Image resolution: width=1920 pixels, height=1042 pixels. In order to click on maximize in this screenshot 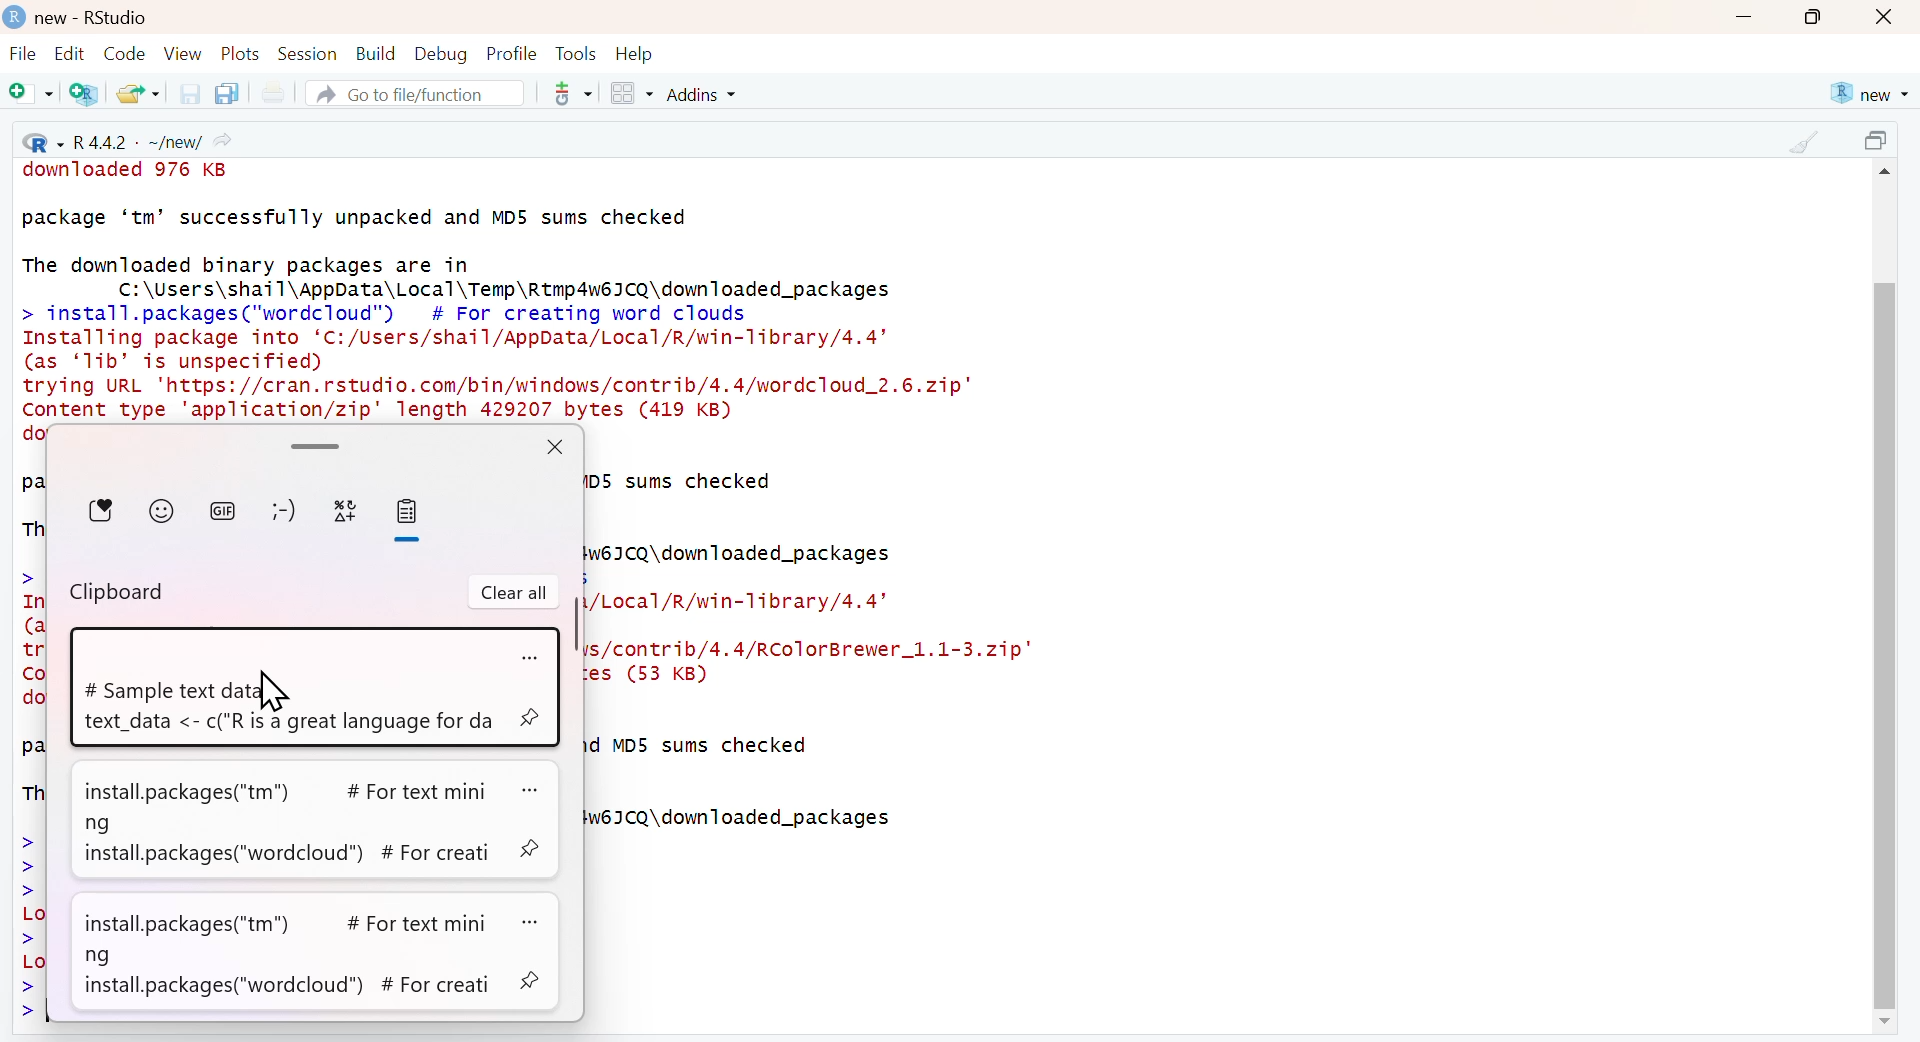, I will do `click(1881, 141)`.